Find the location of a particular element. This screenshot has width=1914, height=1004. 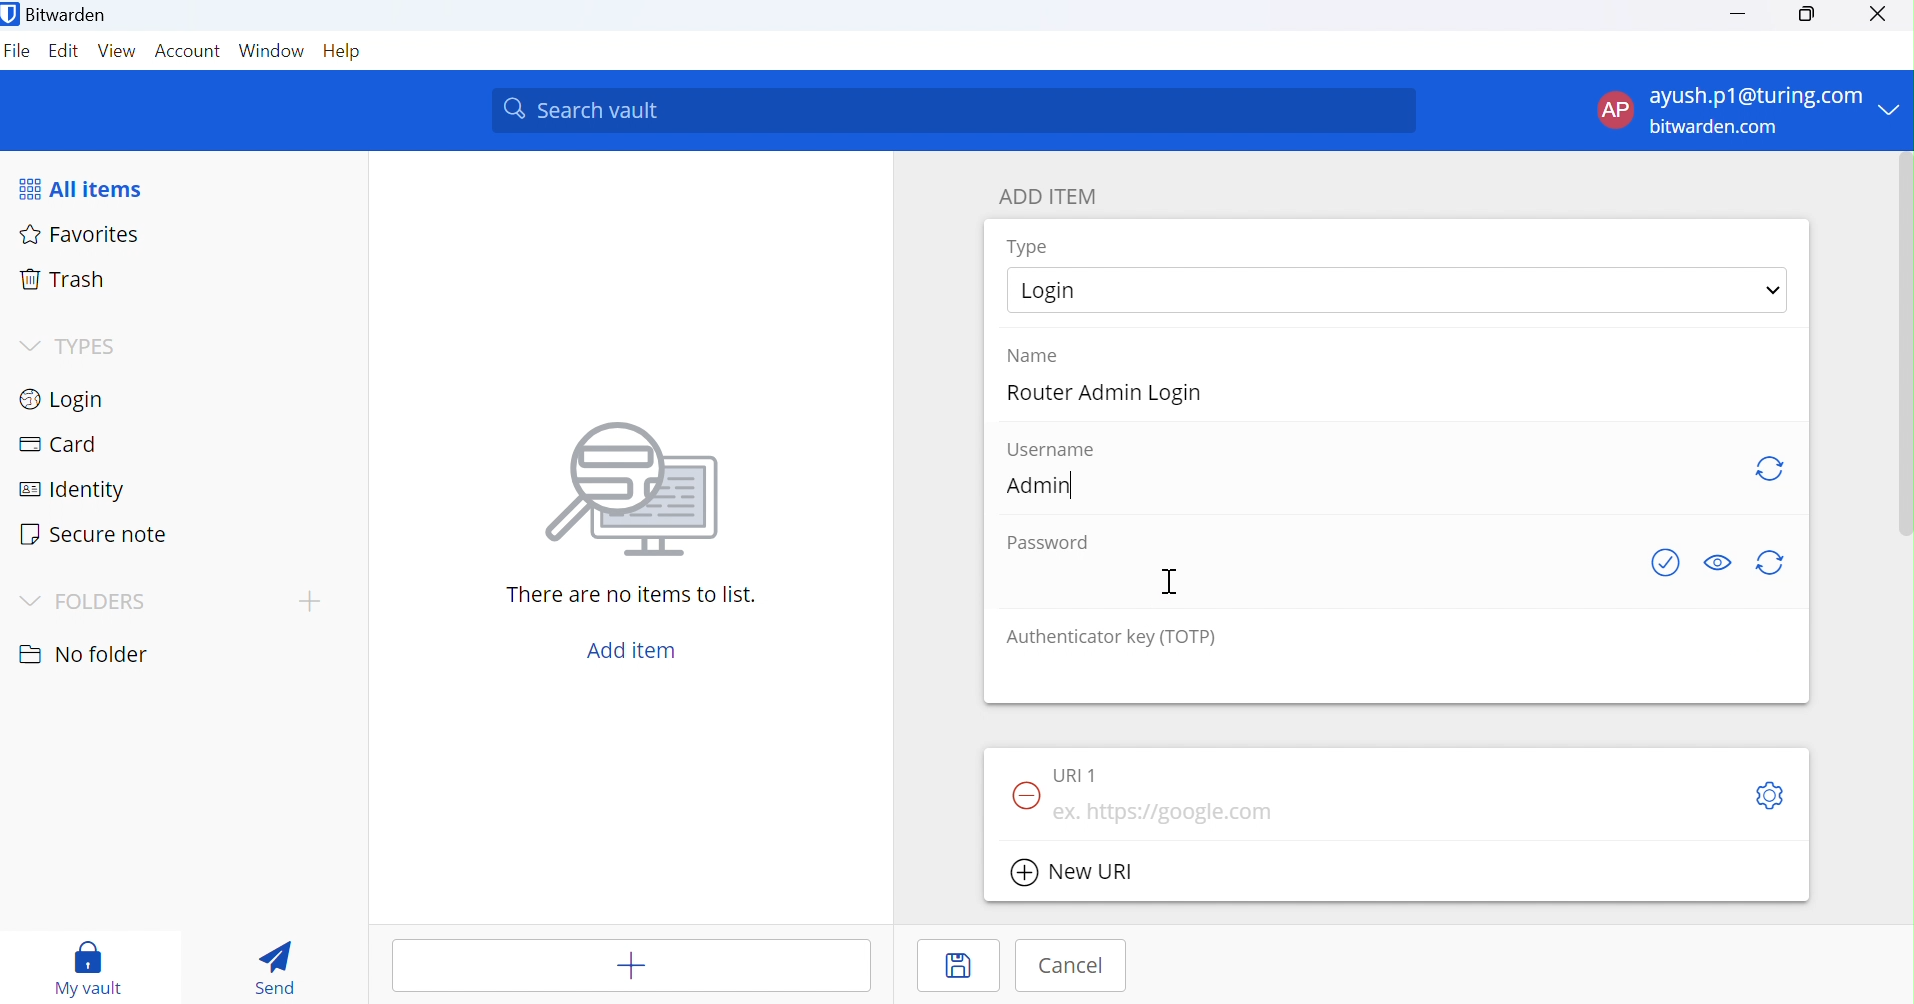

Username is located at coordinates (1050, 450).